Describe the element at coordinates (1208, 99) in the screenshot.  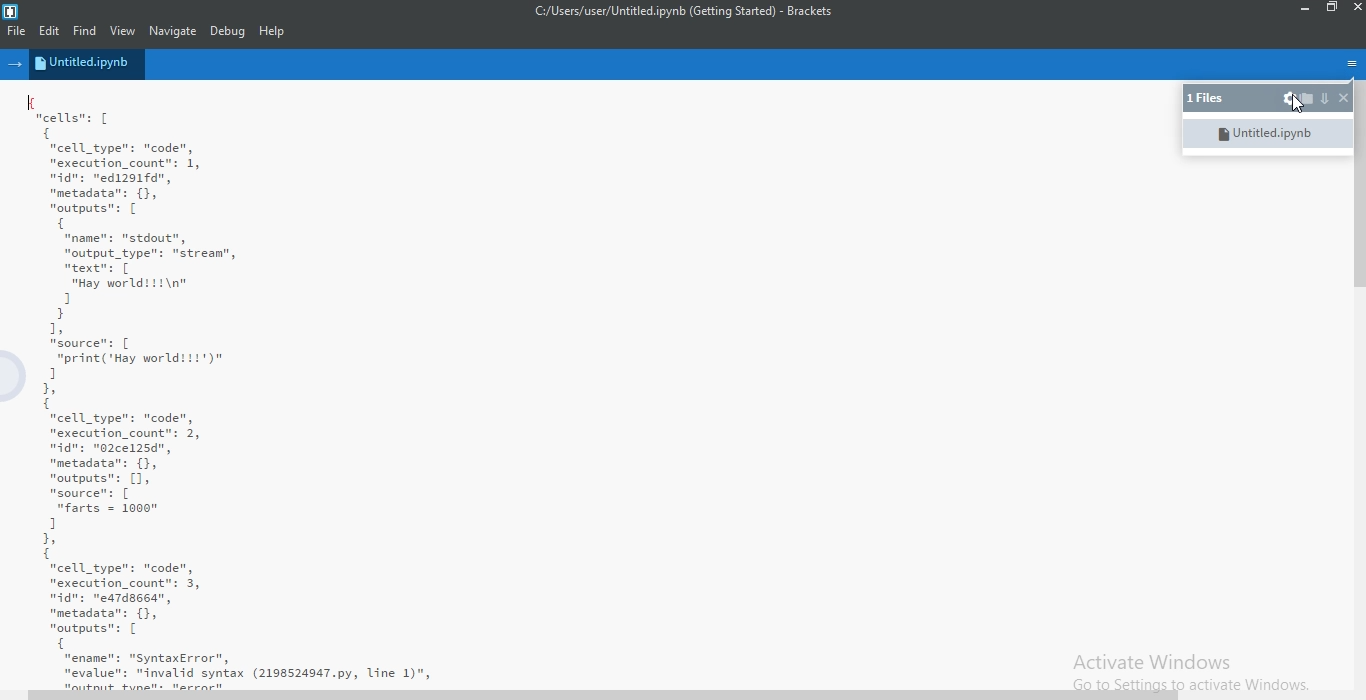
I see `1 files` at that location.